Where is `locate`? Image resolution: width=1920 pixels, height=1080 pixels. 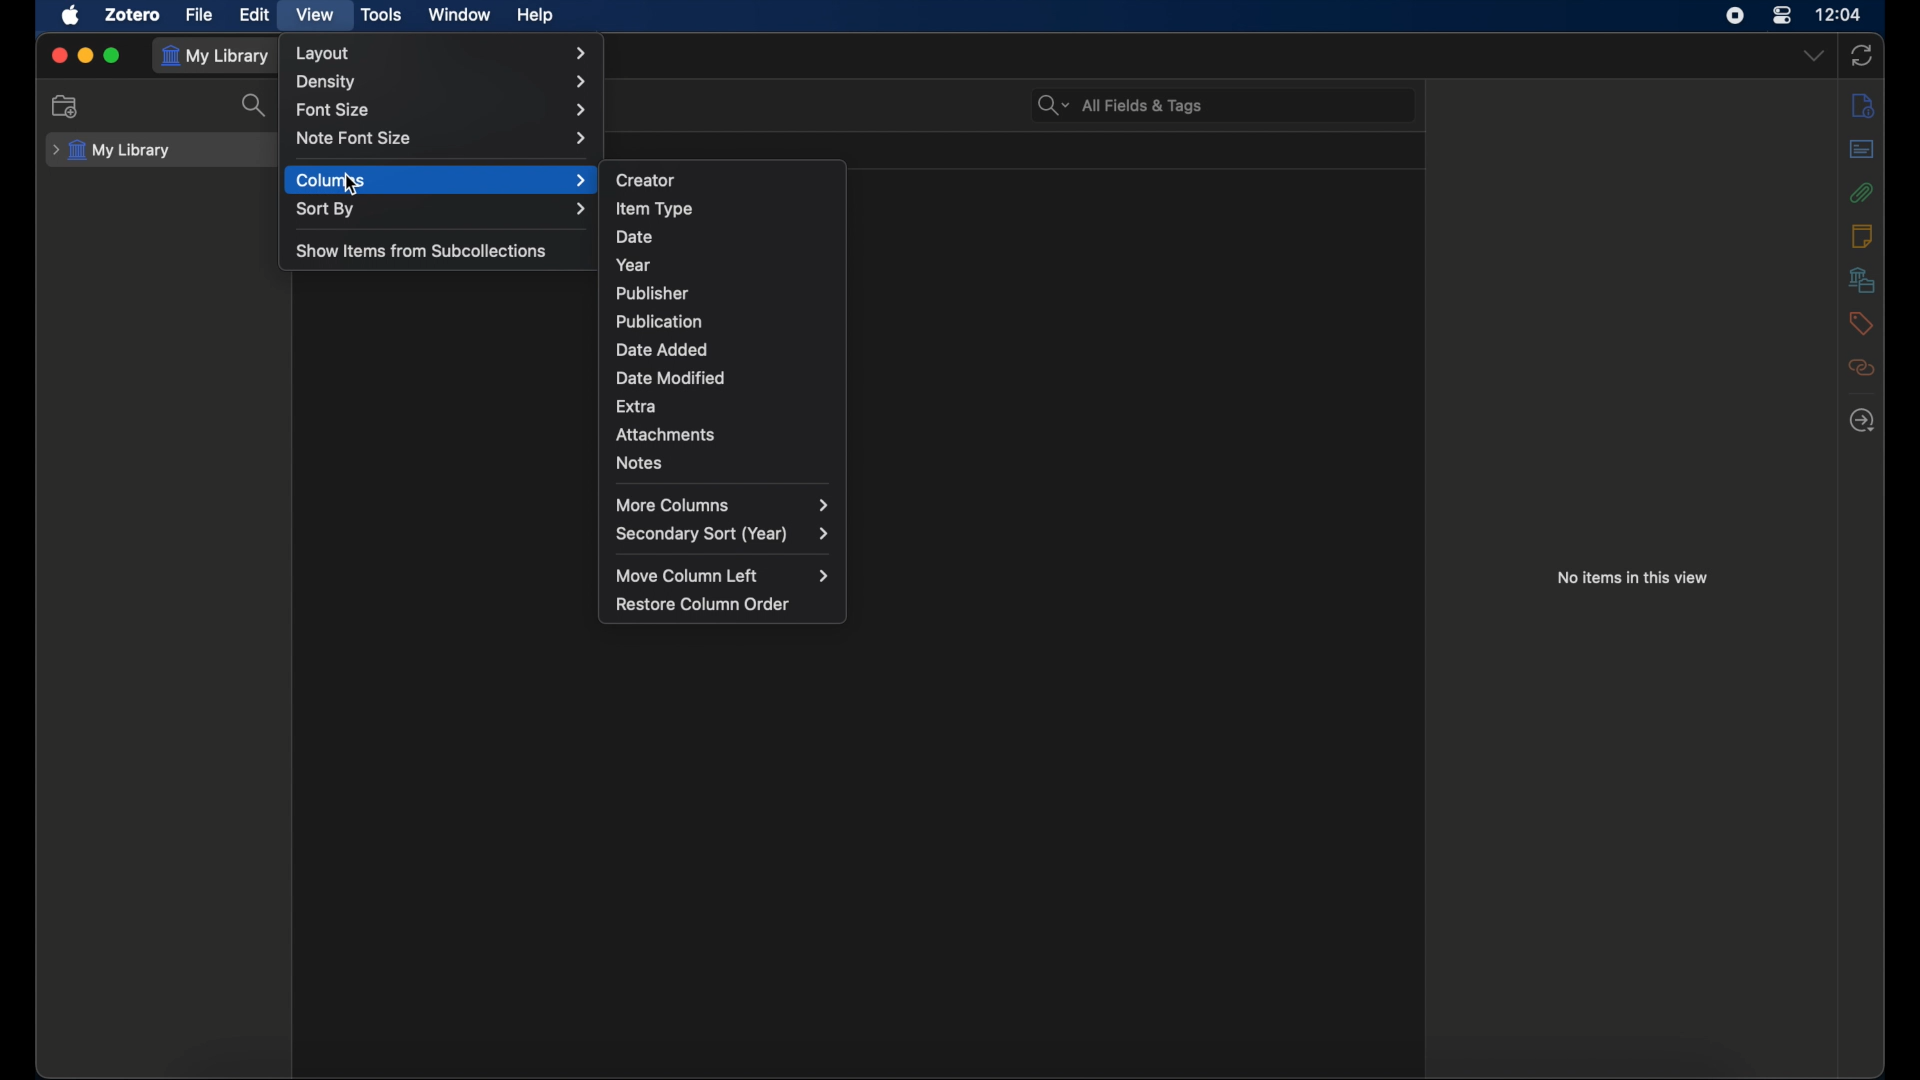 locate is located at coordinates (1862, 421).